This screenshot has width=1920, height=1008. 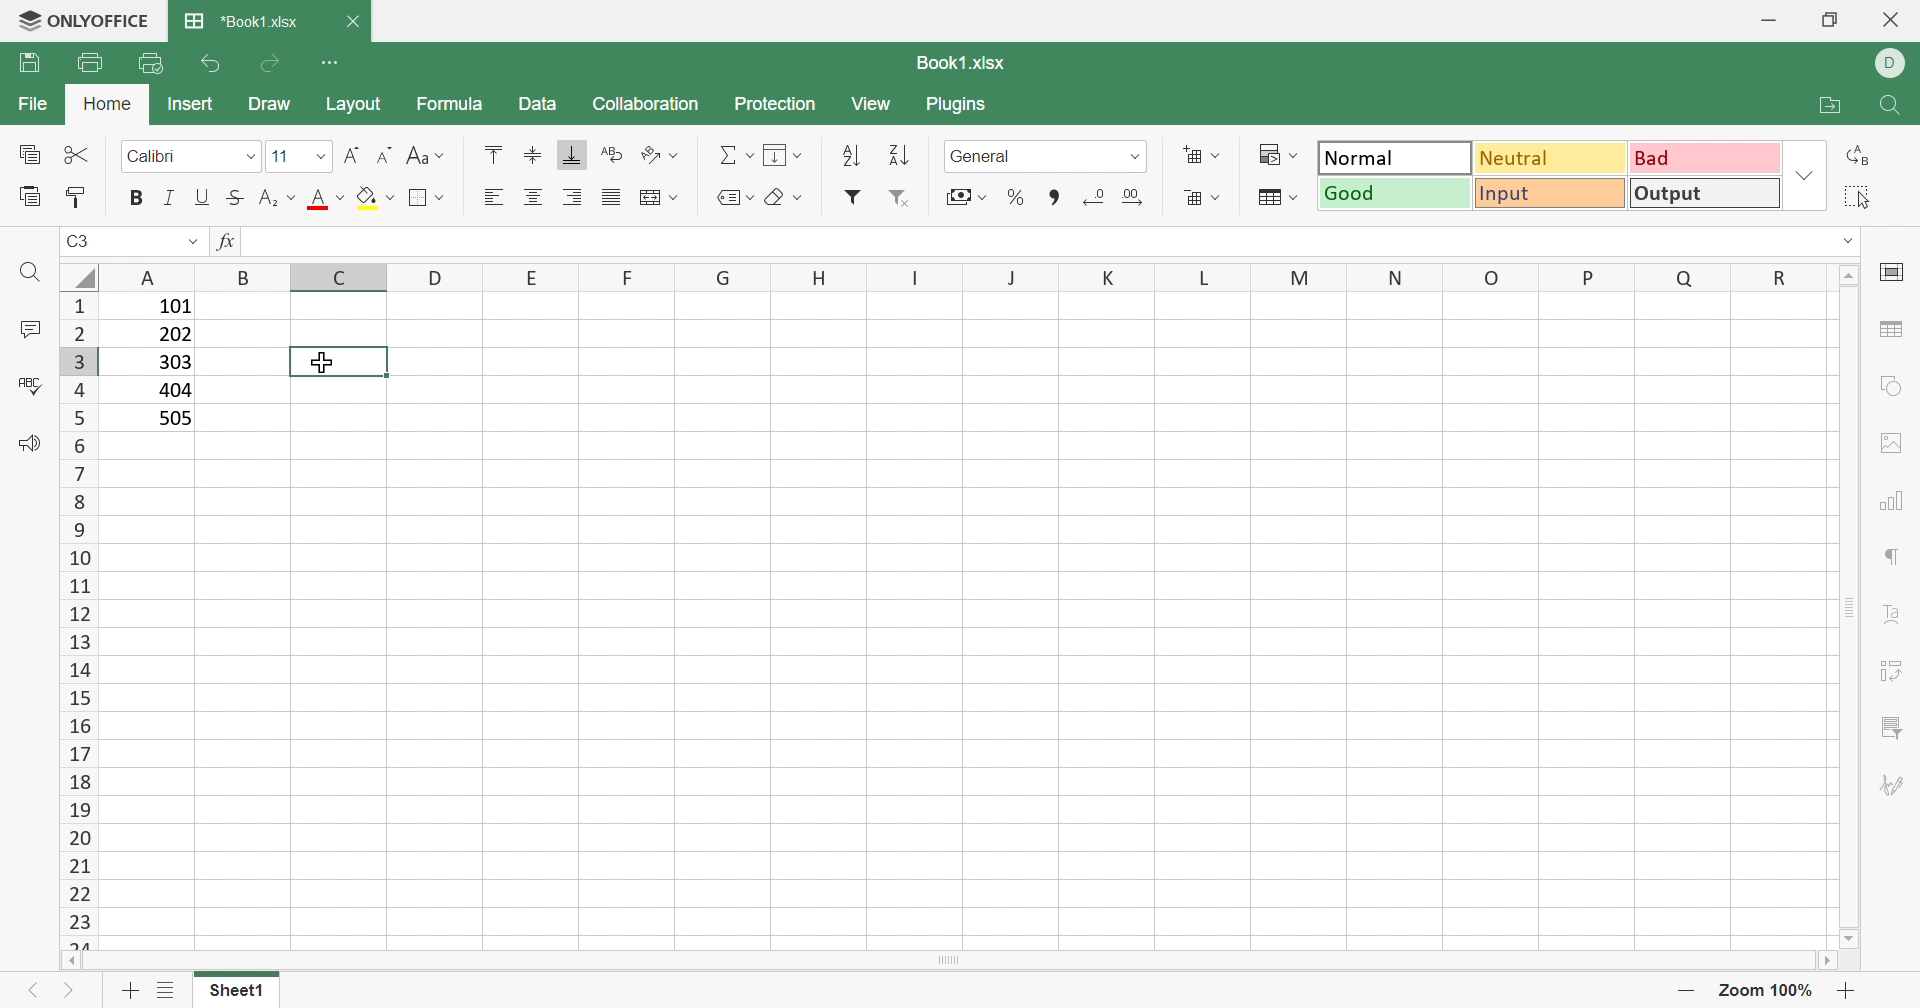 I want to click on Comma style, so click(x=1052, y=199).